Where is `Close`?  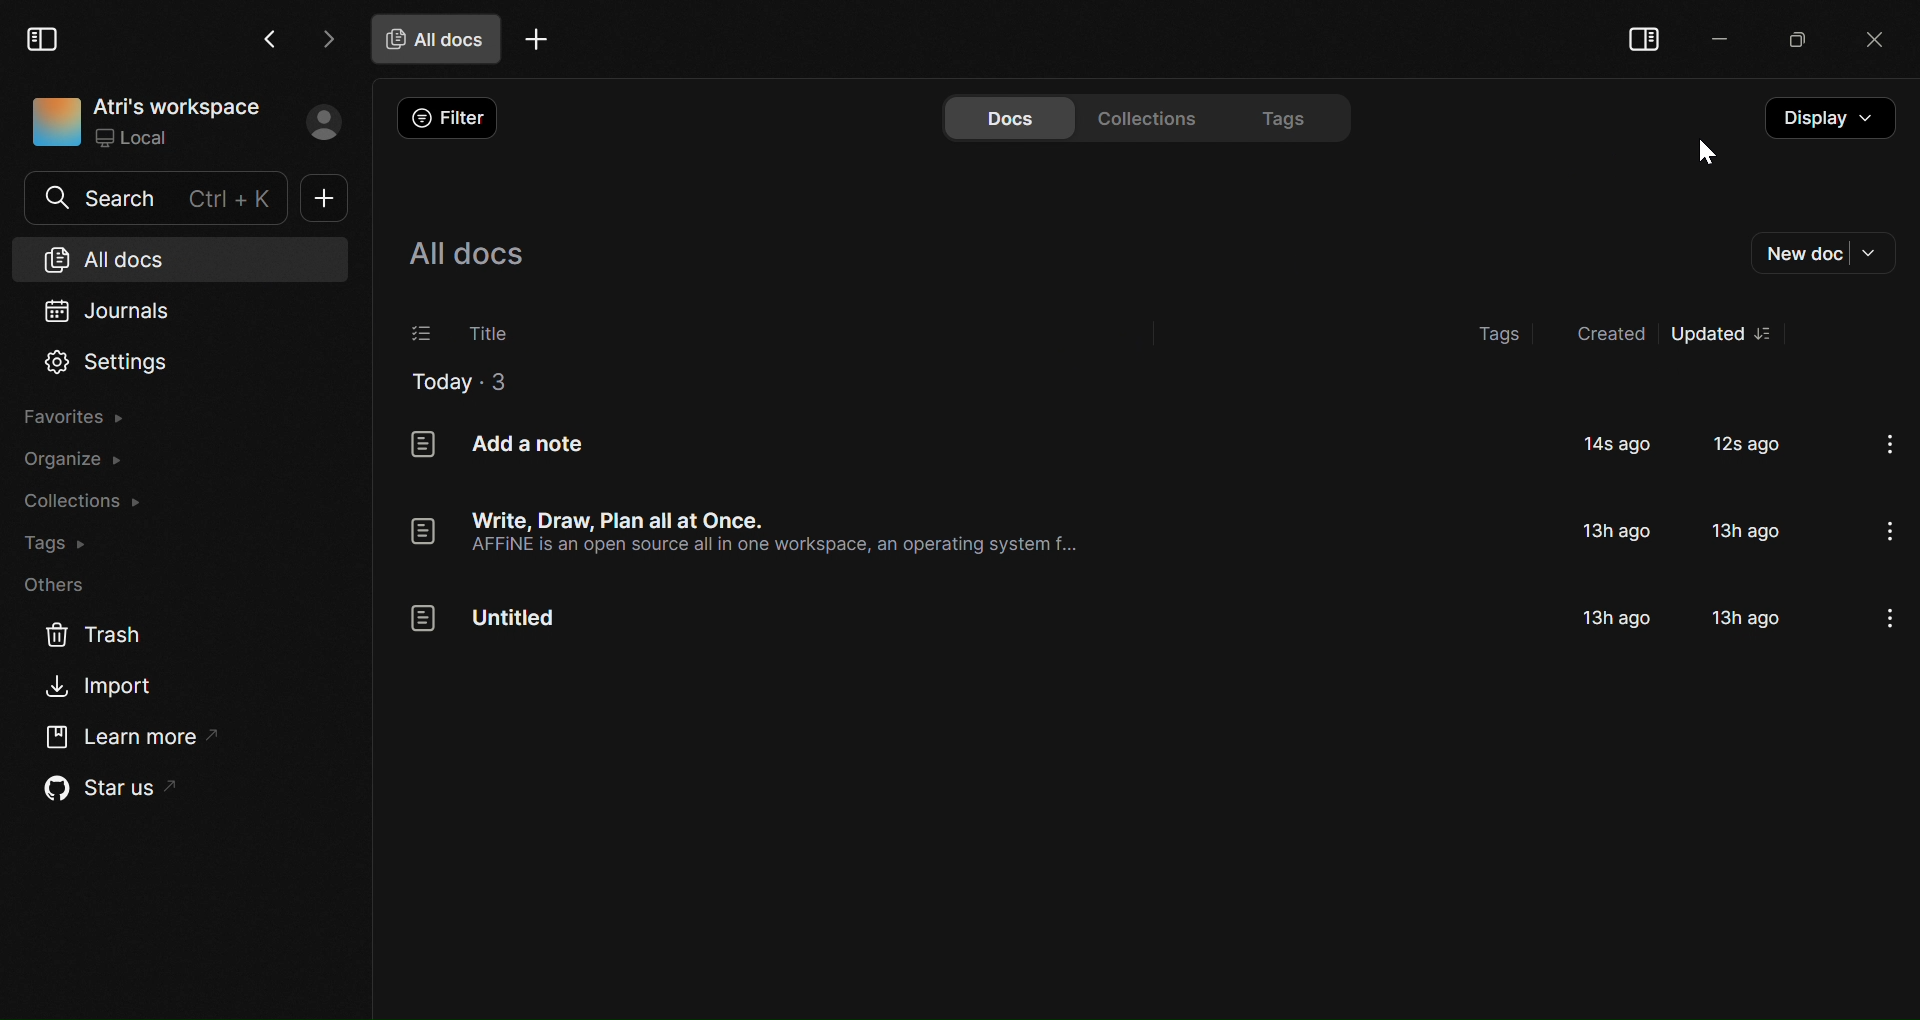
Close is located at coordinates (1867, 42).